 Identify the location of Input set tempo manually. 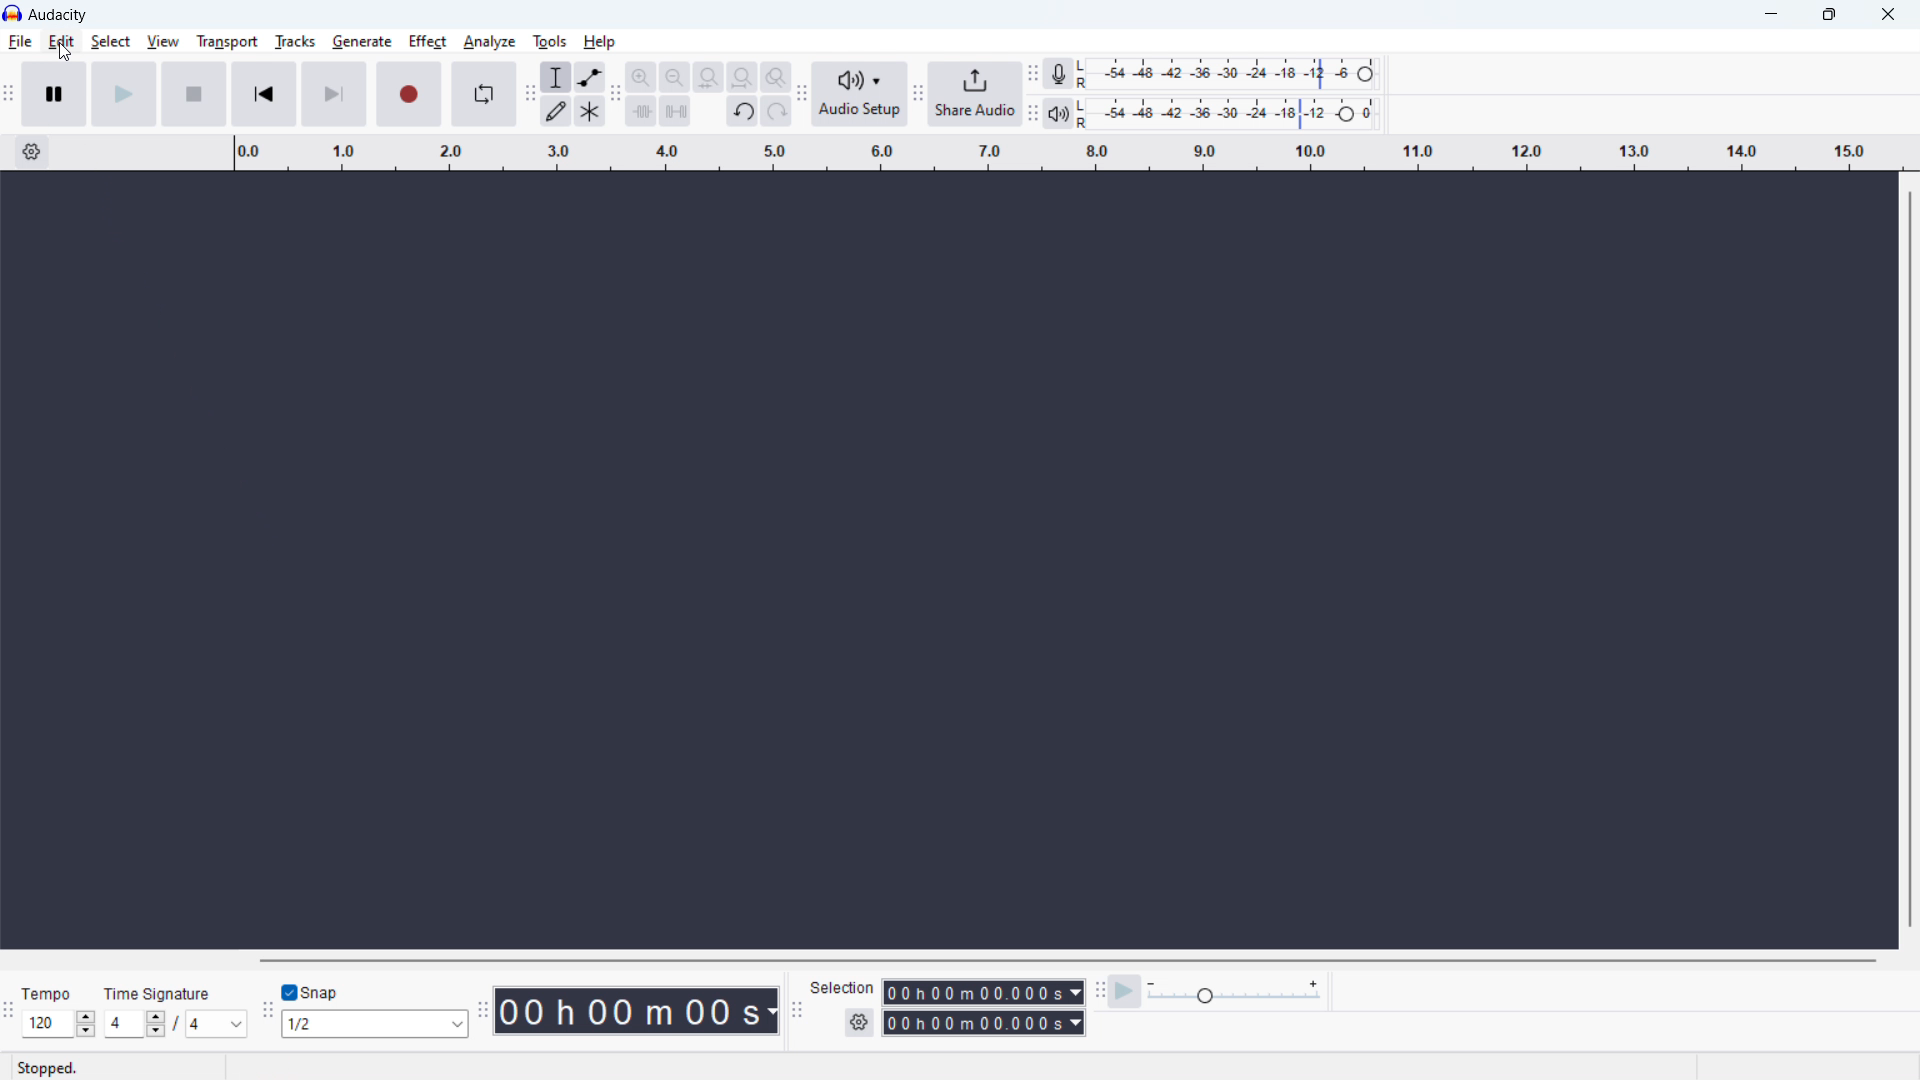
(47, 1024).